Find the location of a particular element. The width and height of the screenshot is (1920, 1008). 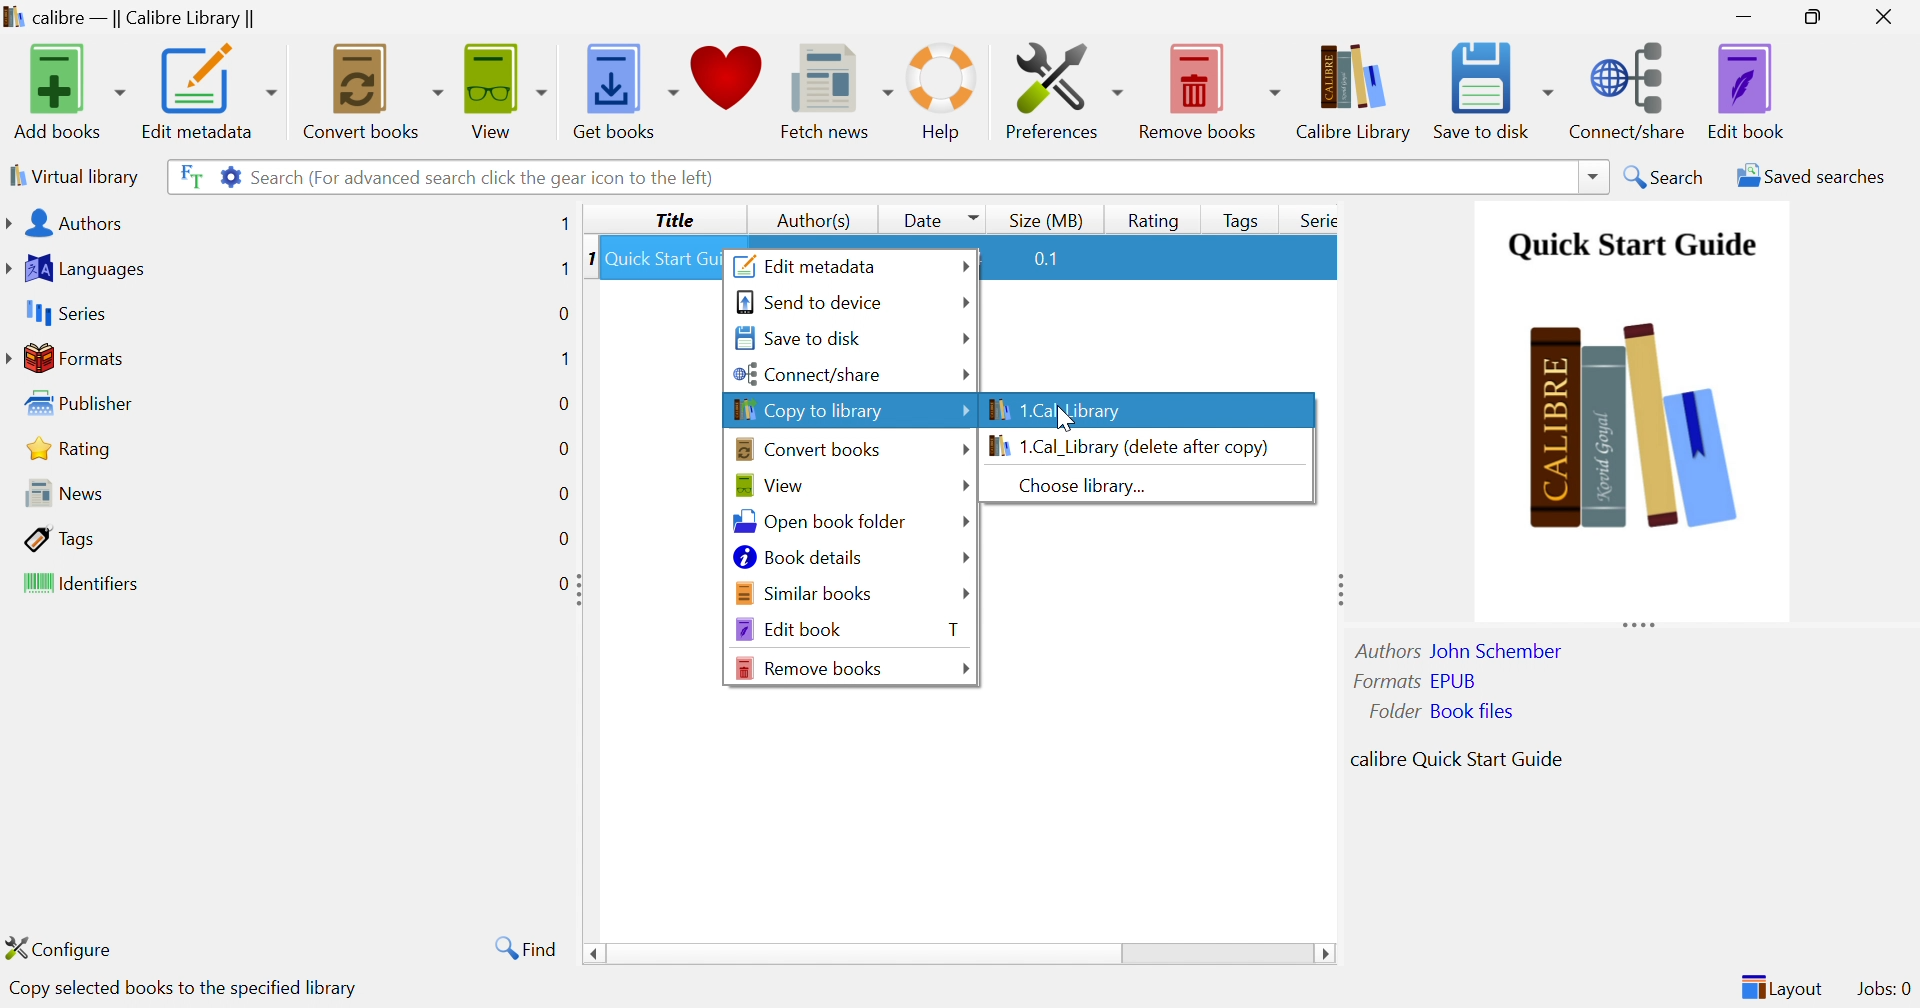

Drop Down is located at coordinates (966, 413).